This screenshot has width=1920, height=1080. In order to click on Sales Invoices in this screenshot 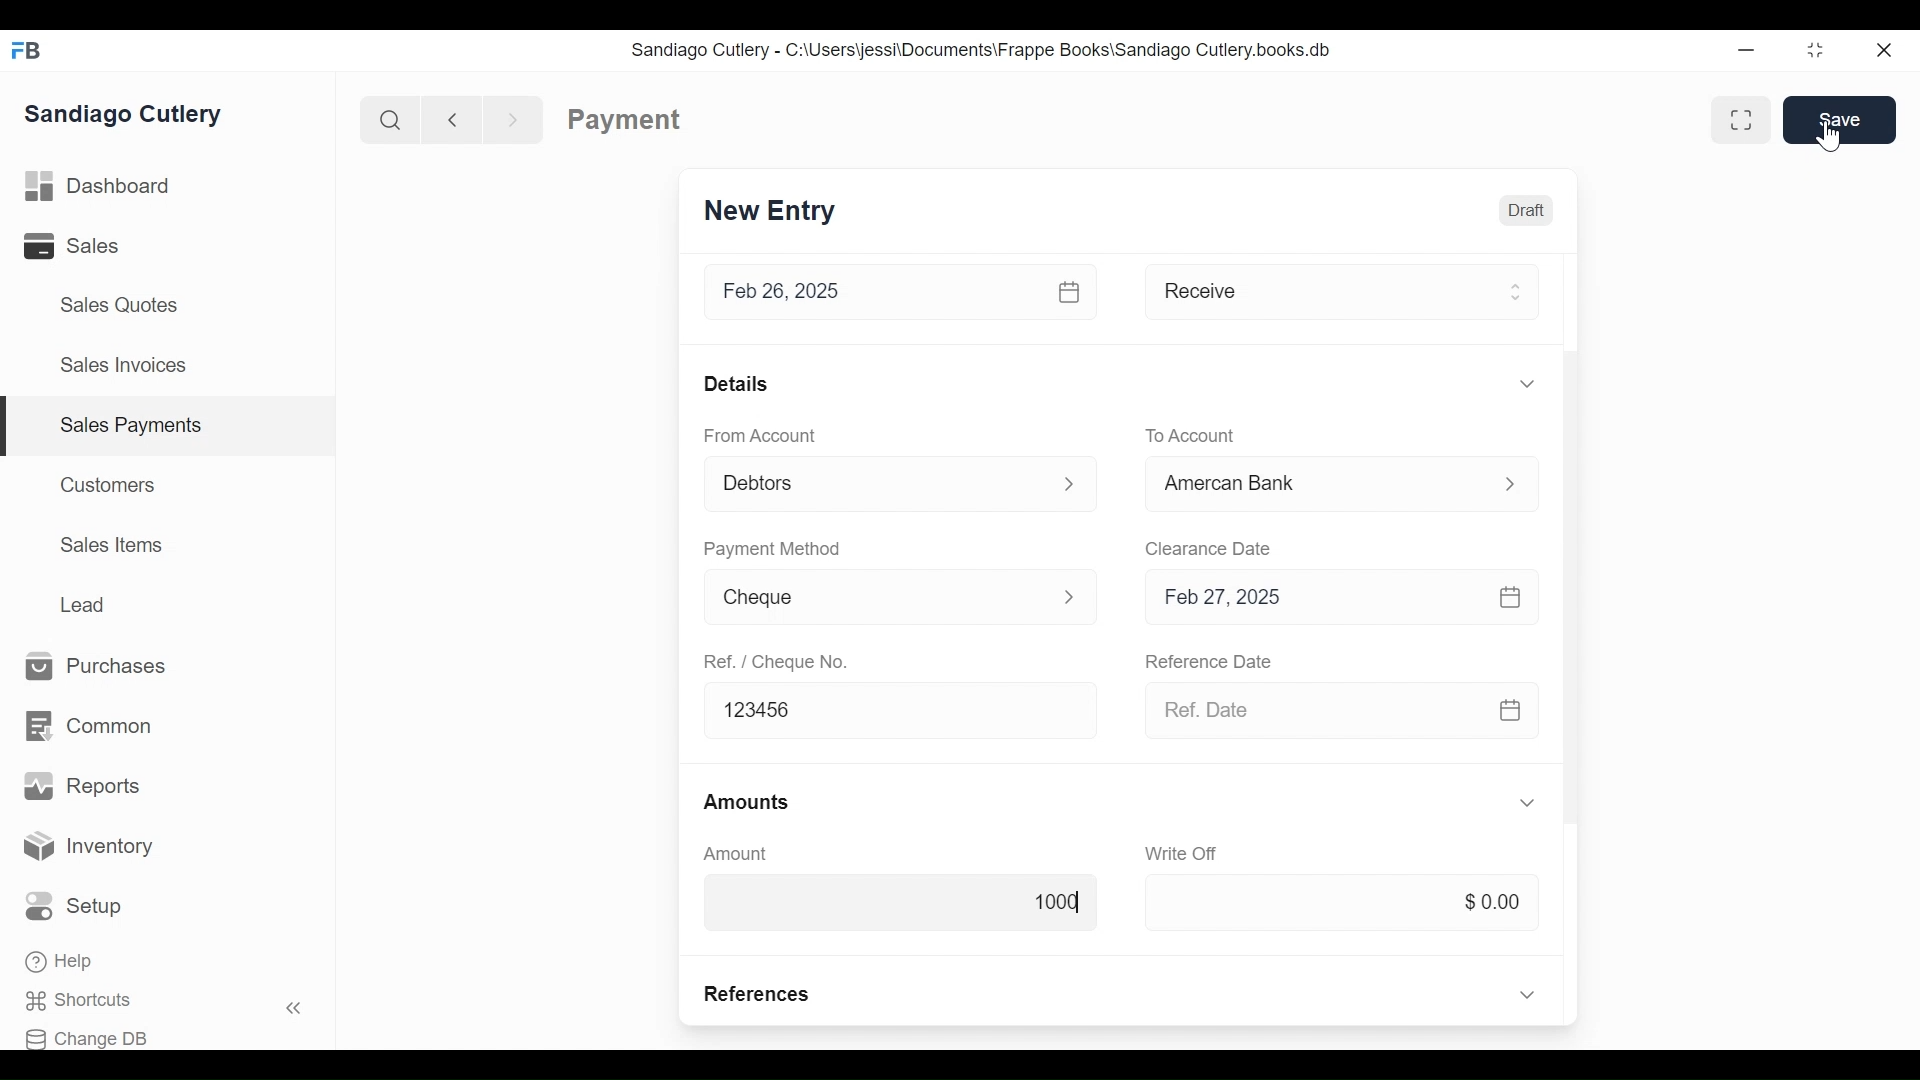, I will do `click(123, 367)`.